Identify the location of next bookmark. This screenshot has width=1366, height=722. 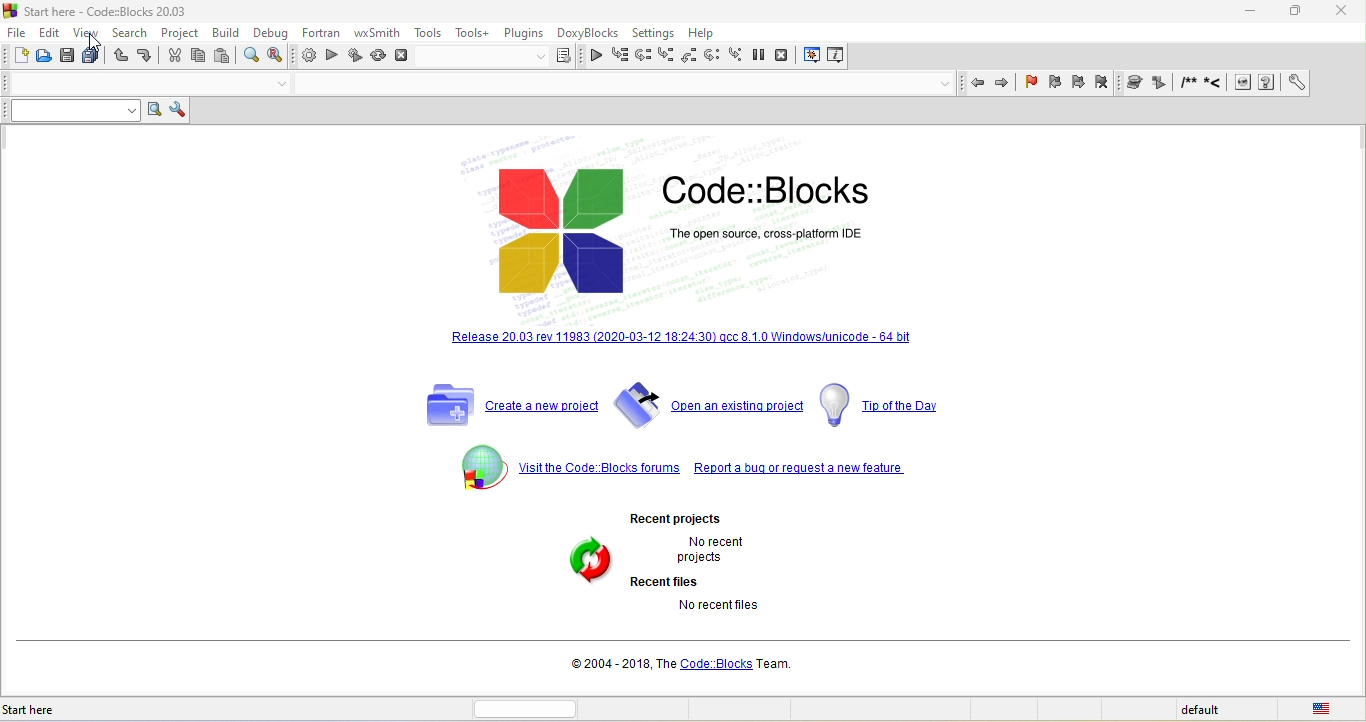
(1077, 84).